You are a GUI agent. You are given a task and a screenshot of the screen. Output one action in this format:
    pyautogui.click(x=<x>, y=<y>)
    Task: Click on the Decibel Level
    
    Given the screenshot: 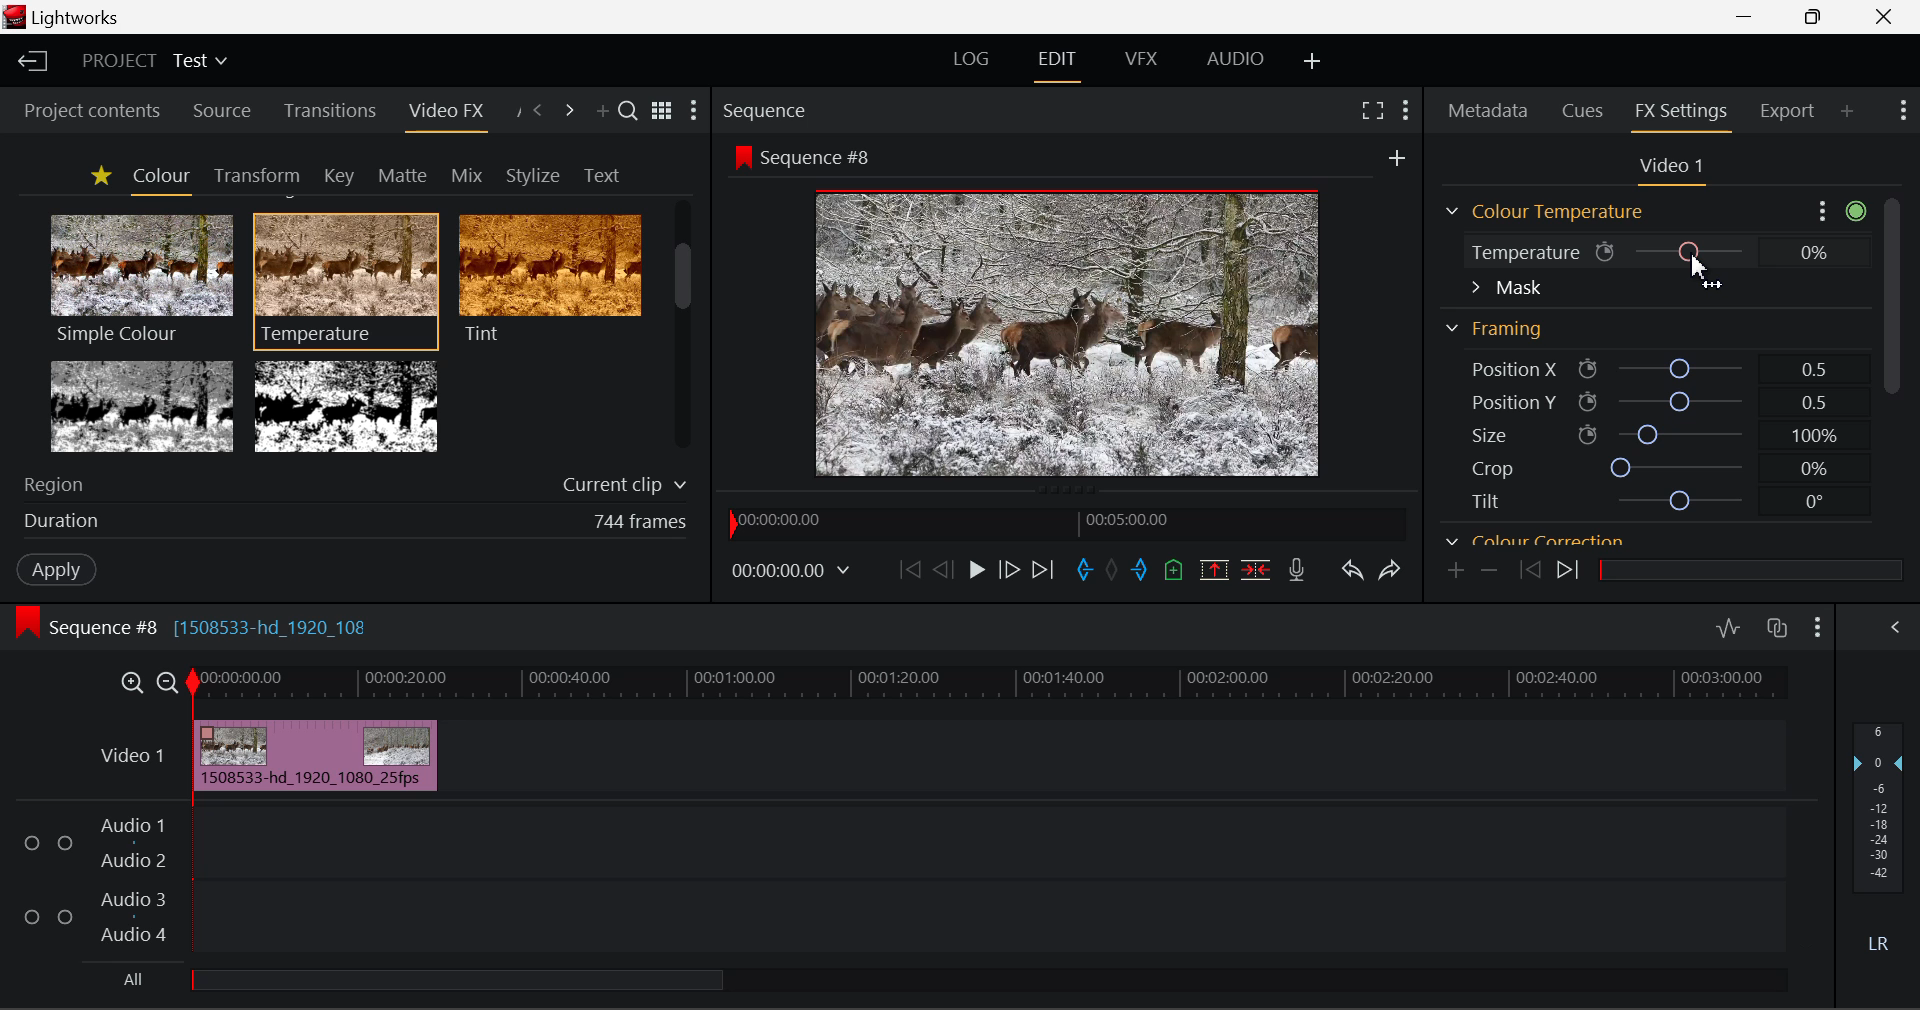 What is the action you would take?
    pyautogui.click(x=1879, y=834)
    